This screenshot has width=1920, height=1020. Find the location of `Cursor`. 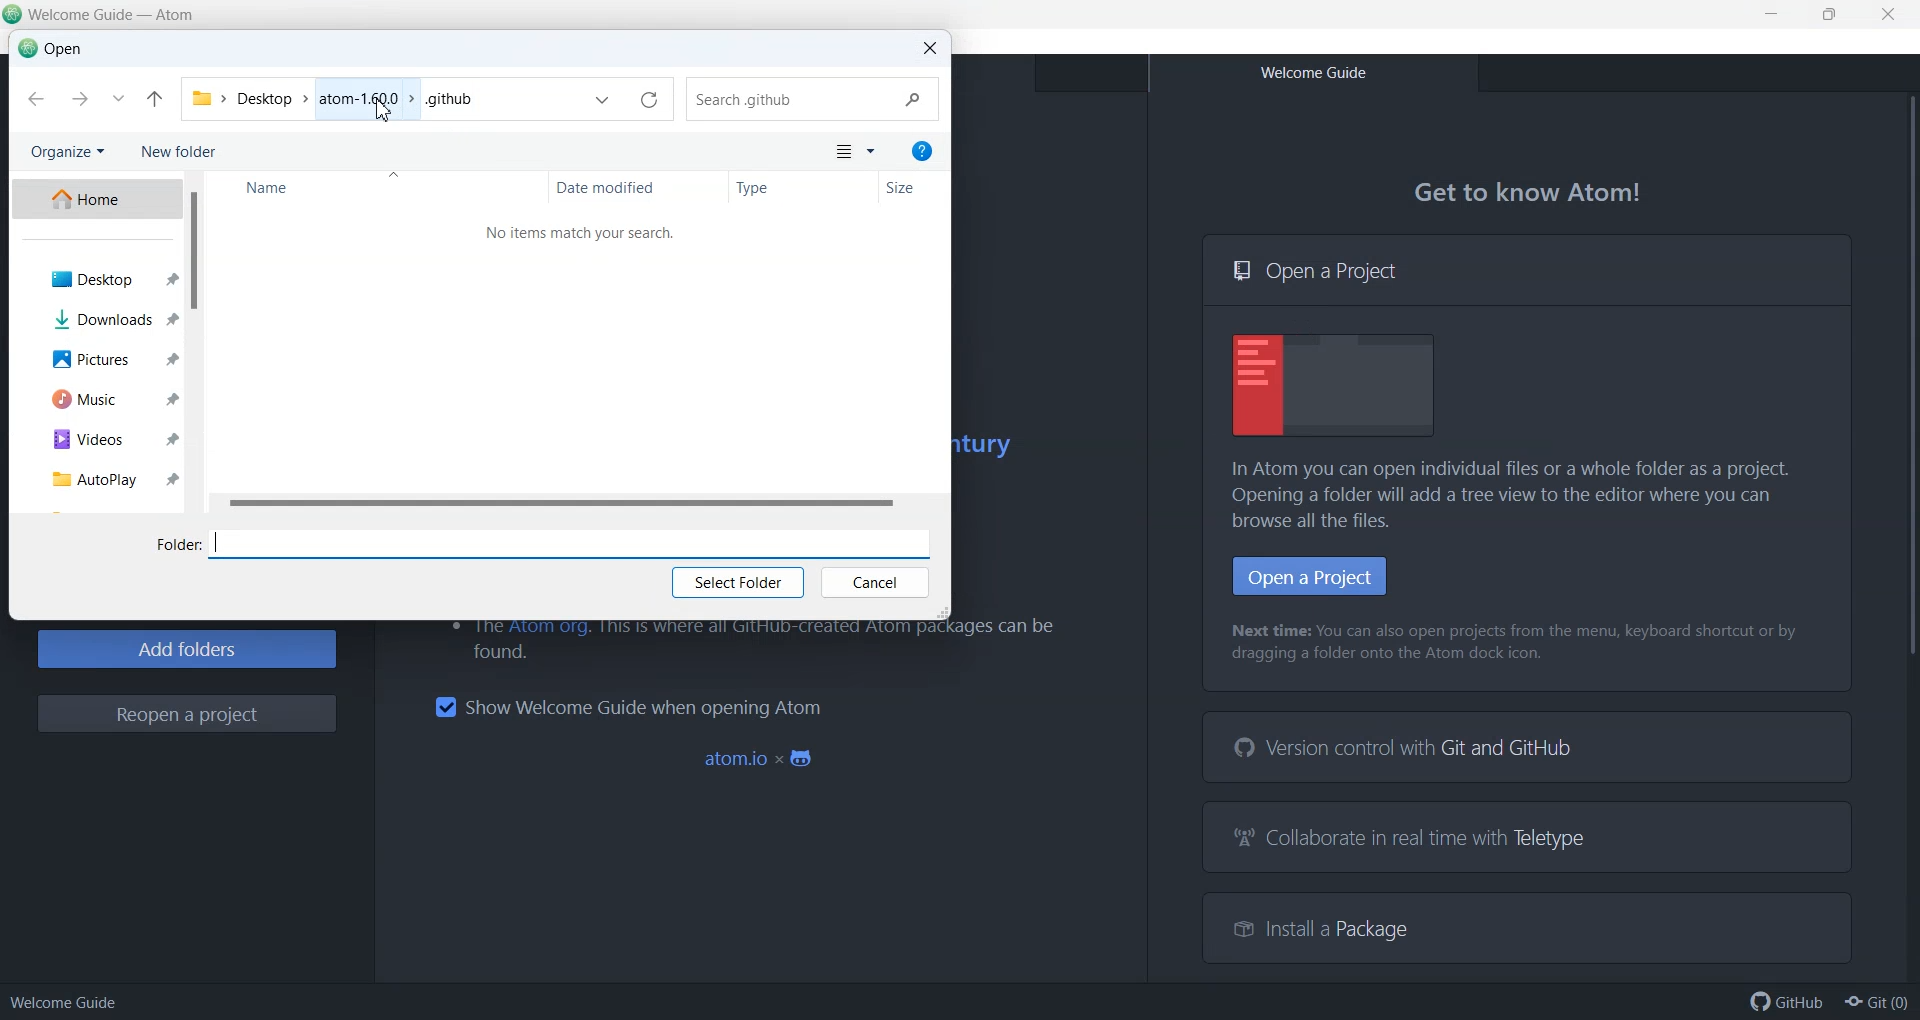

Cursor is located at coordinates (382, 112).